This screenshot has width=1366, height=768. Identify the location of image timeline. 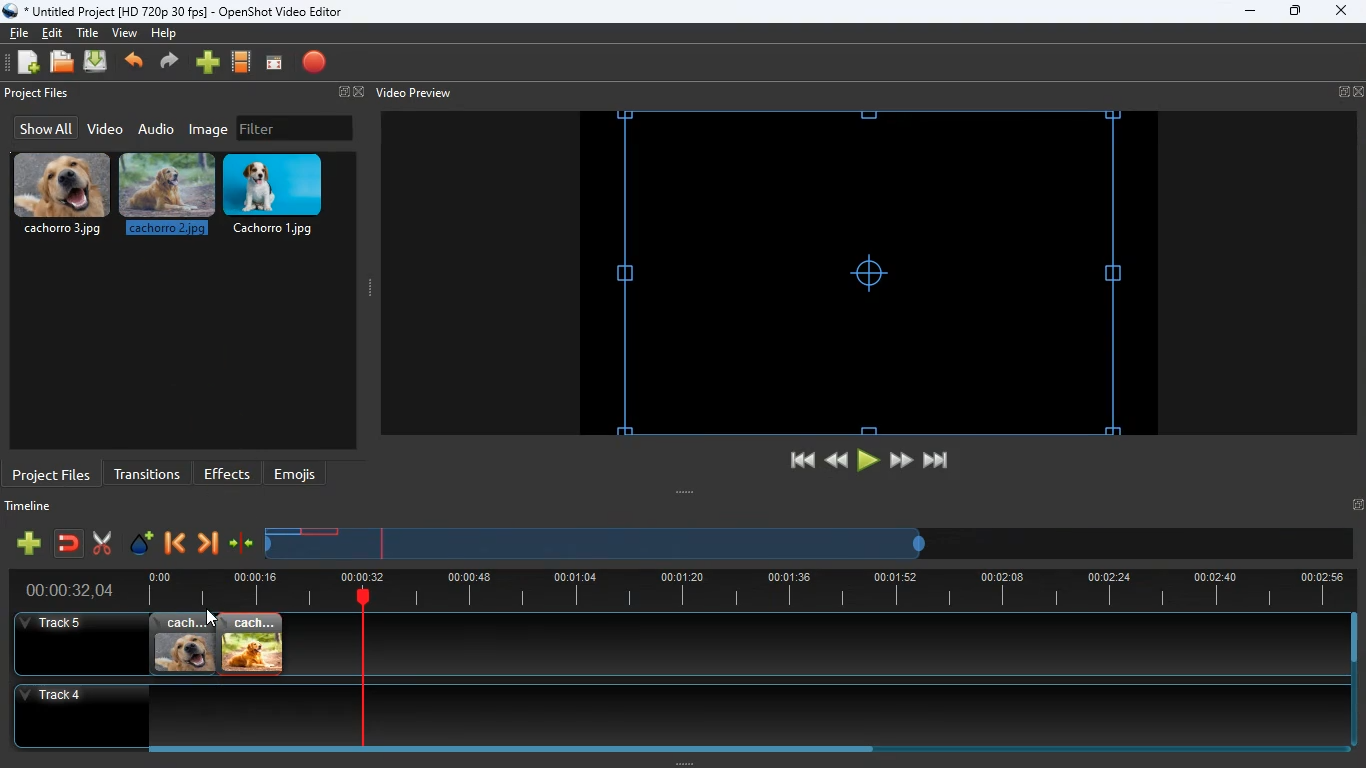
(282, 531).